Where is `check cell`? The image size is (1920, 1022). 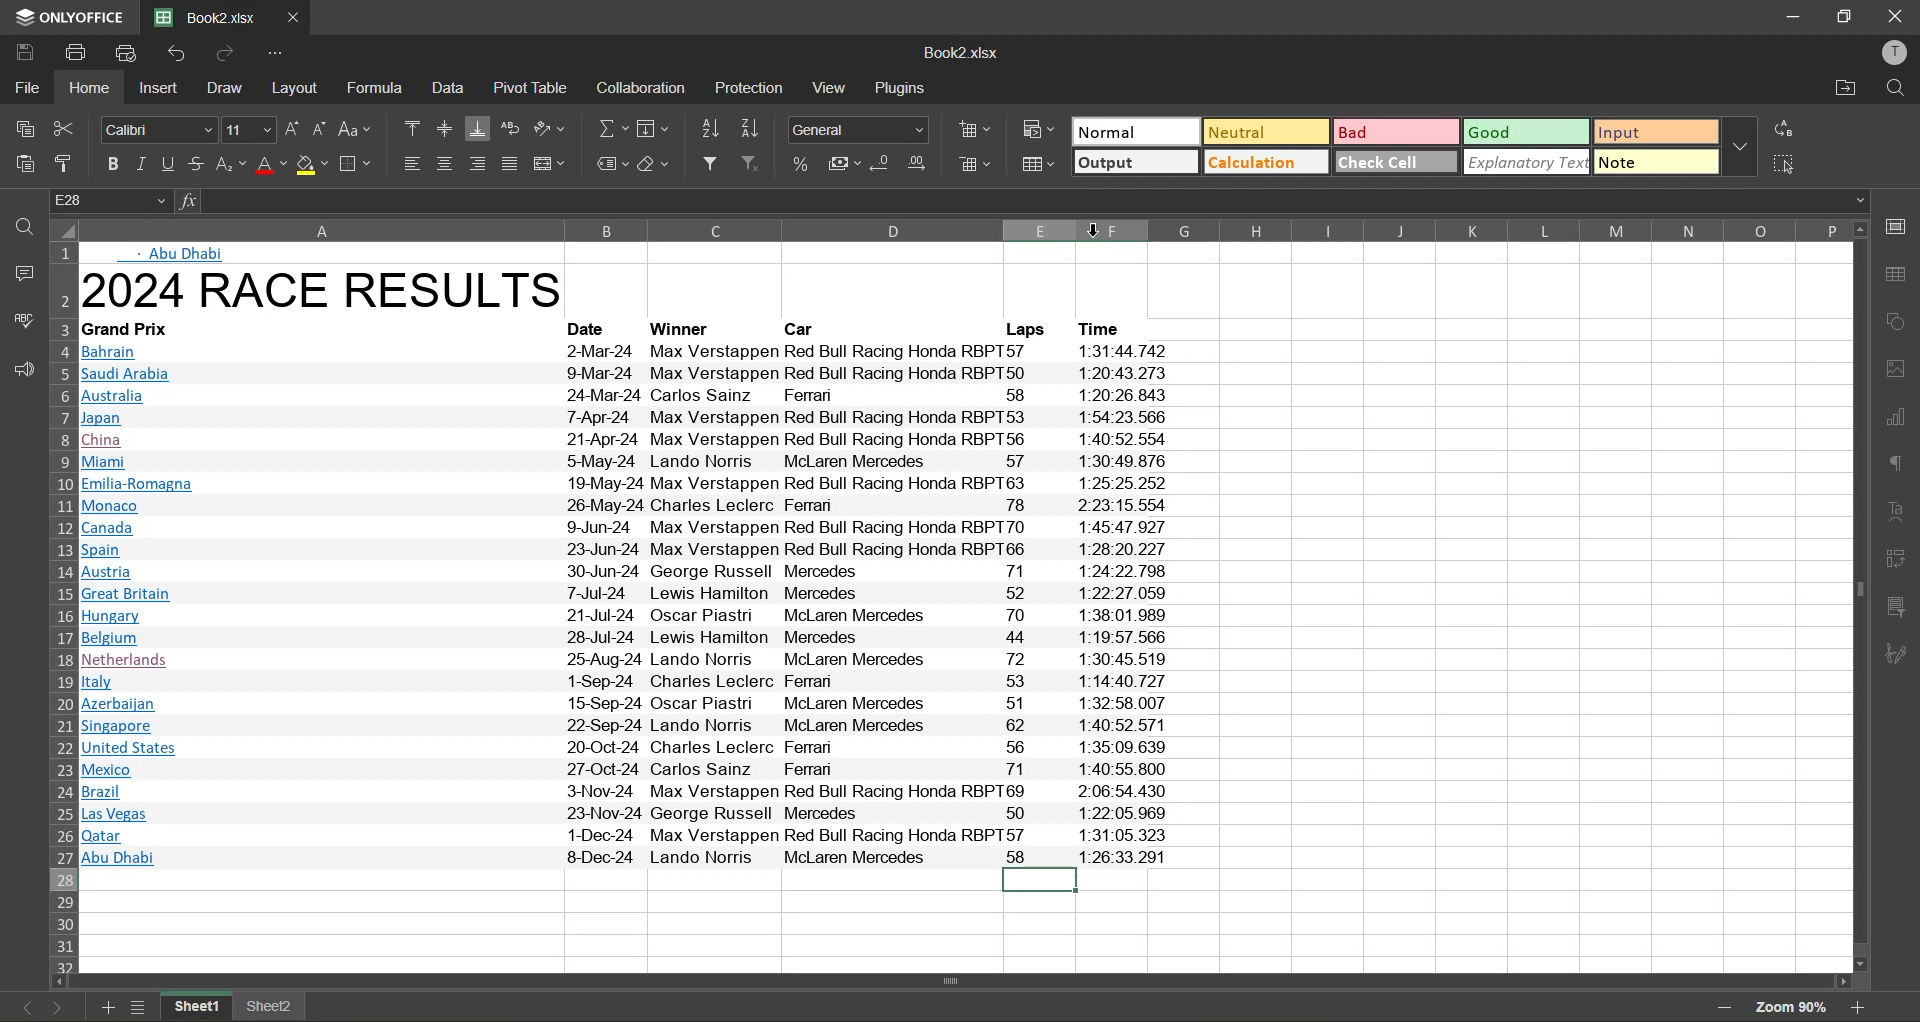
check cell is located at coordinates (1397, 162).